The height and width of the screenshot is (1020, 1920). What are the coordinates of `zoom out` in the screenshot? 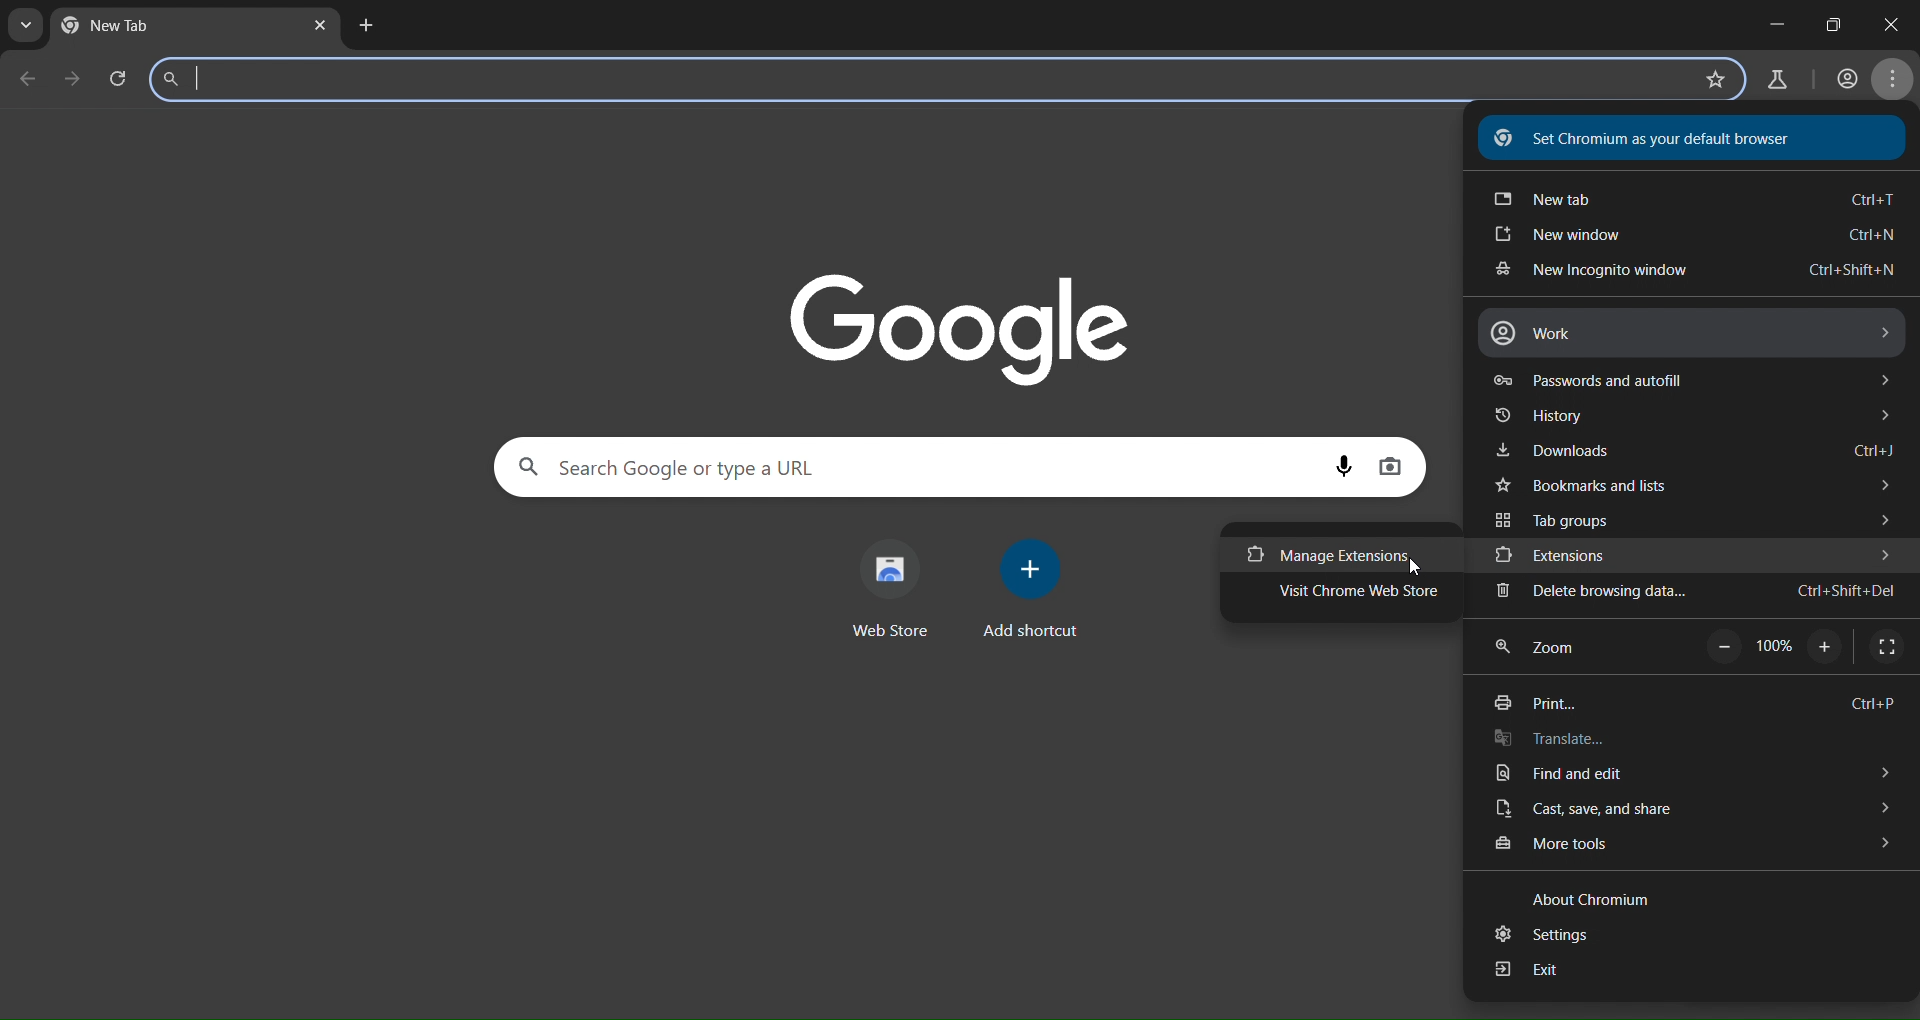 It's located at (1729, 646).